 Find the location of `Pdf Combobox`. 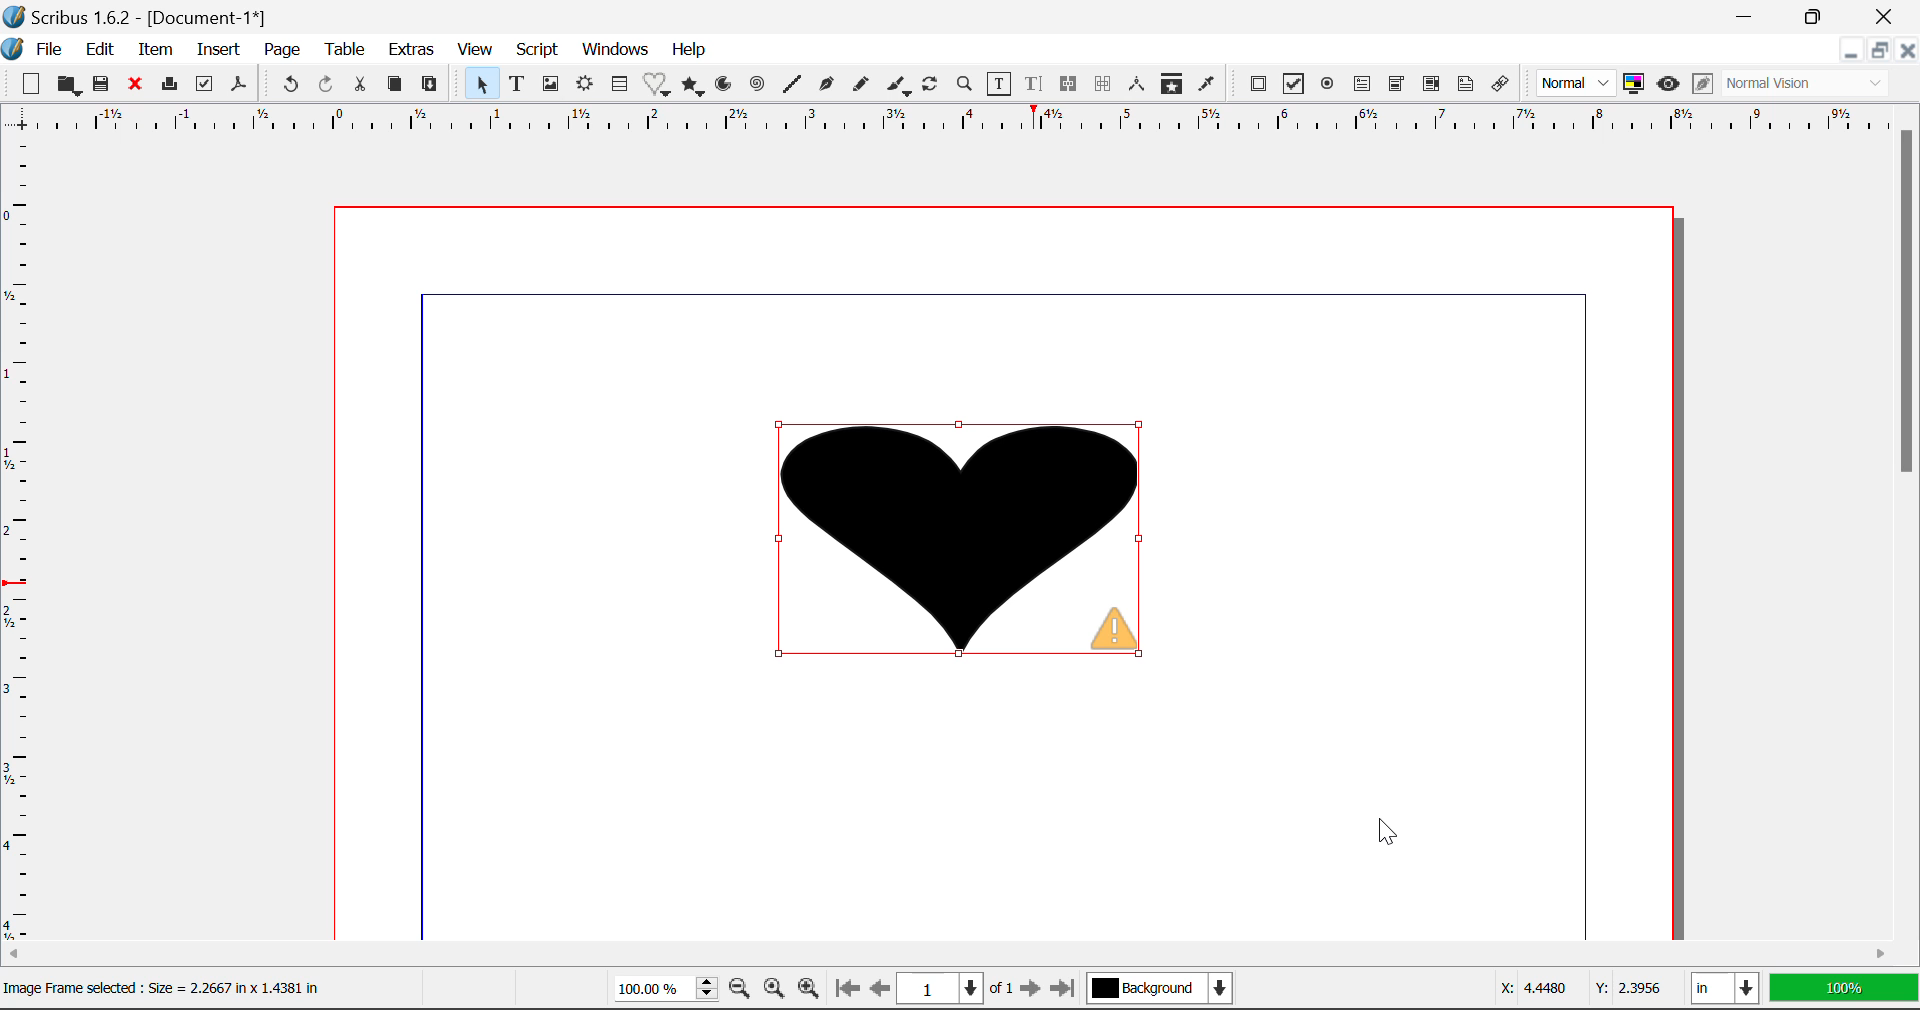

Pdf Combobox is located at coordinates (1398, 86).